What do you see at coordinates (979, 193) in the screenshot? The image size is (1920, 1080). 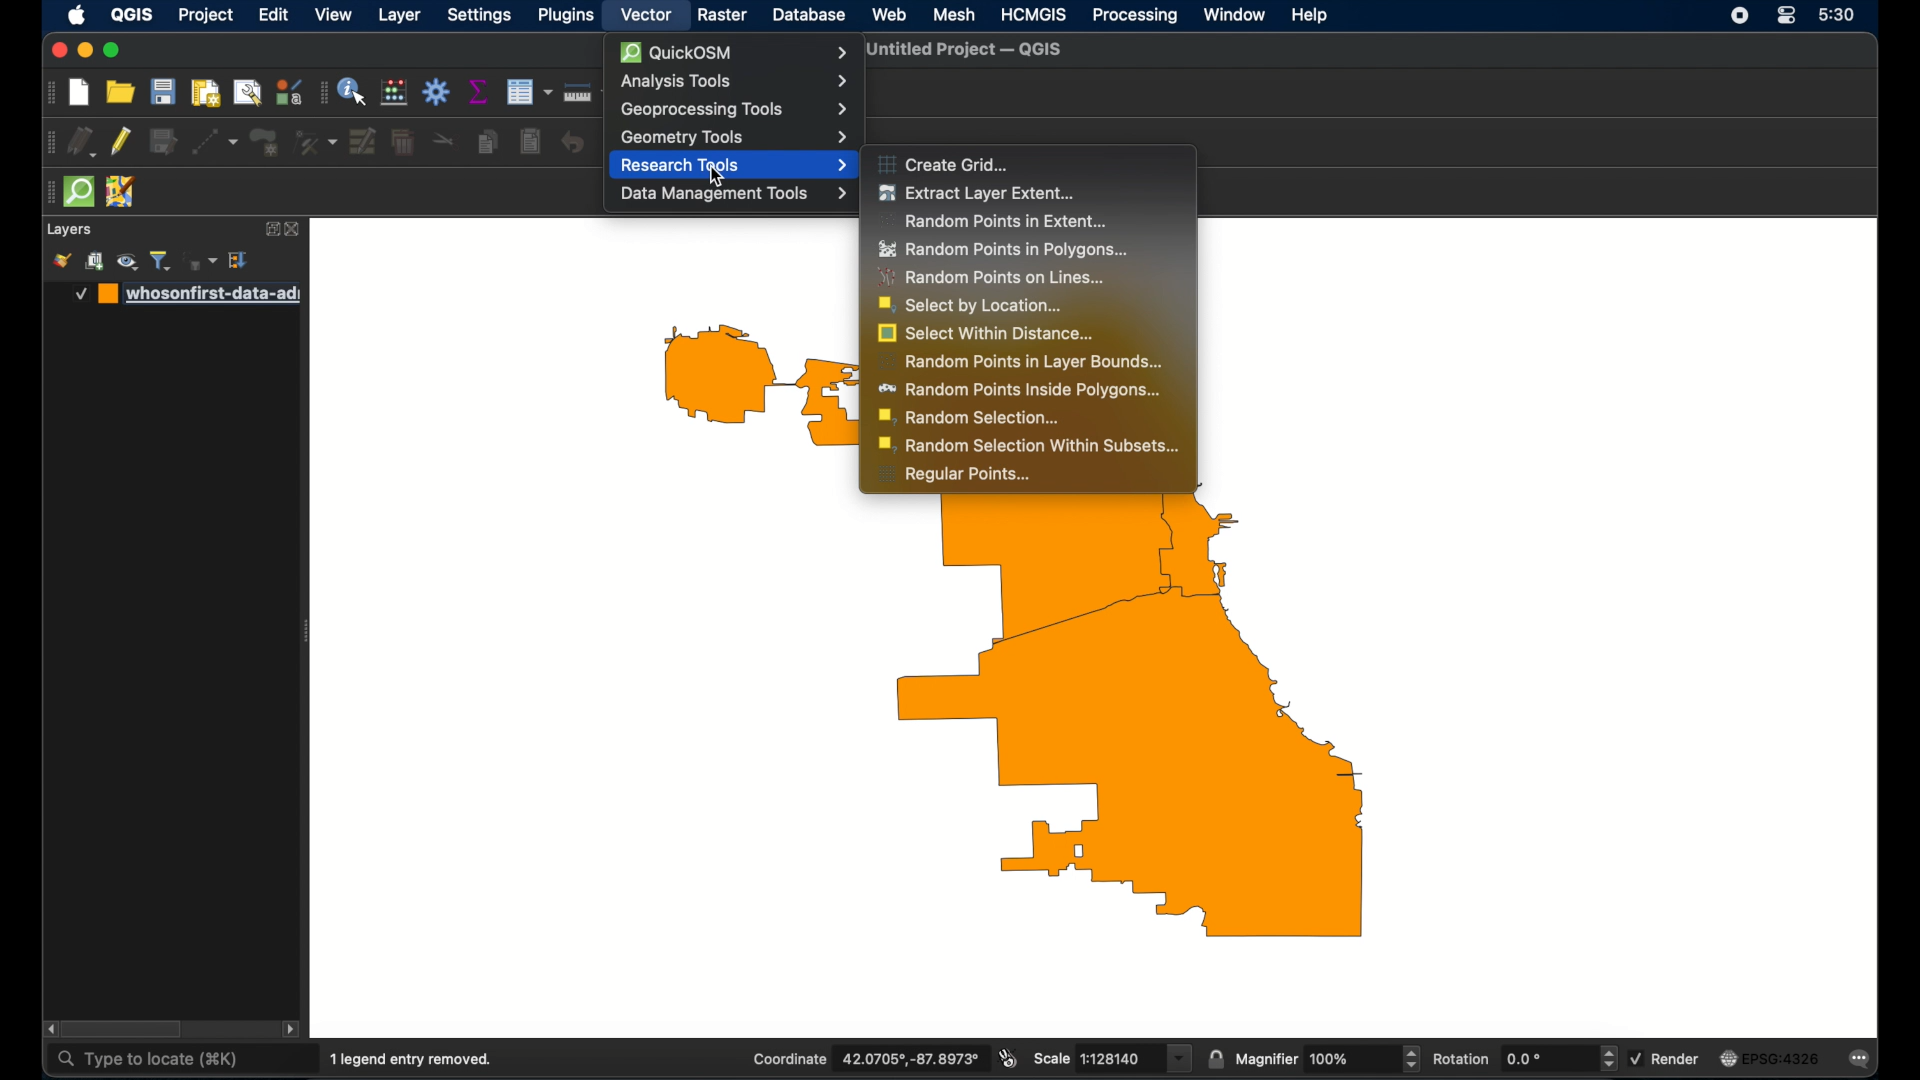 I see `extract layer extent` at bounding box center [979, 193].